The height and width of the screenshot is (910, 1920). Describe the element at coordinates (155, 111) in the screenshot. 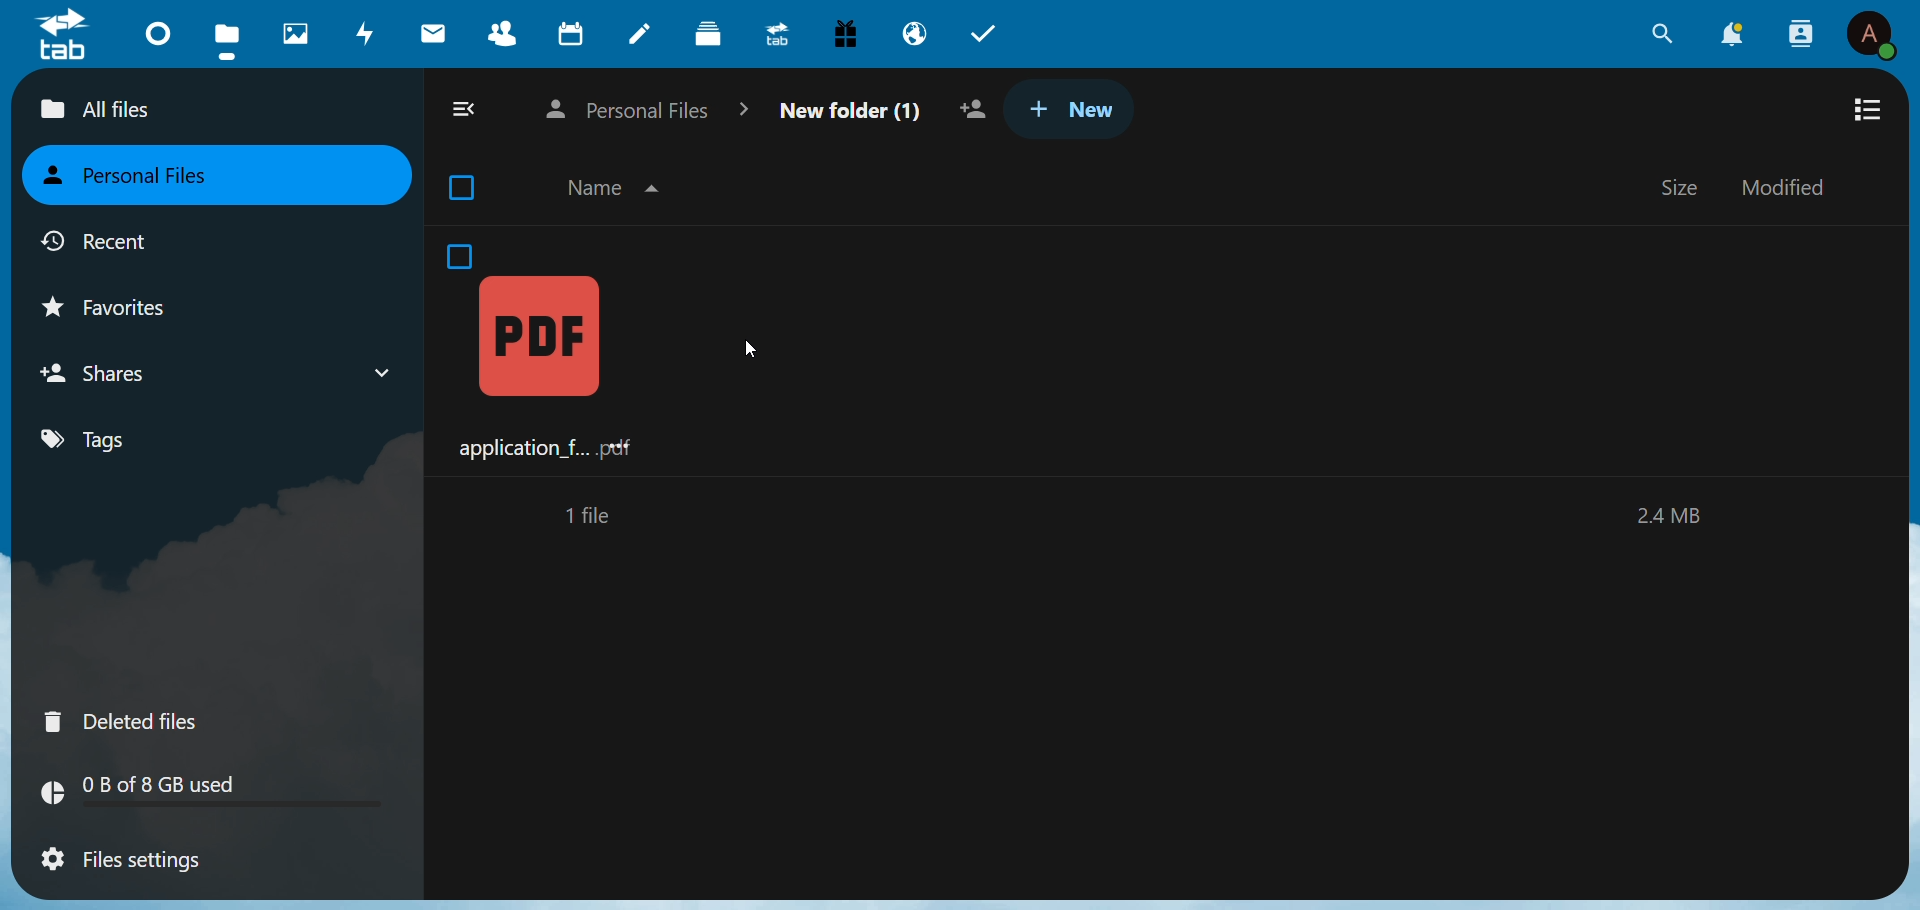

I see `all files` at that location.